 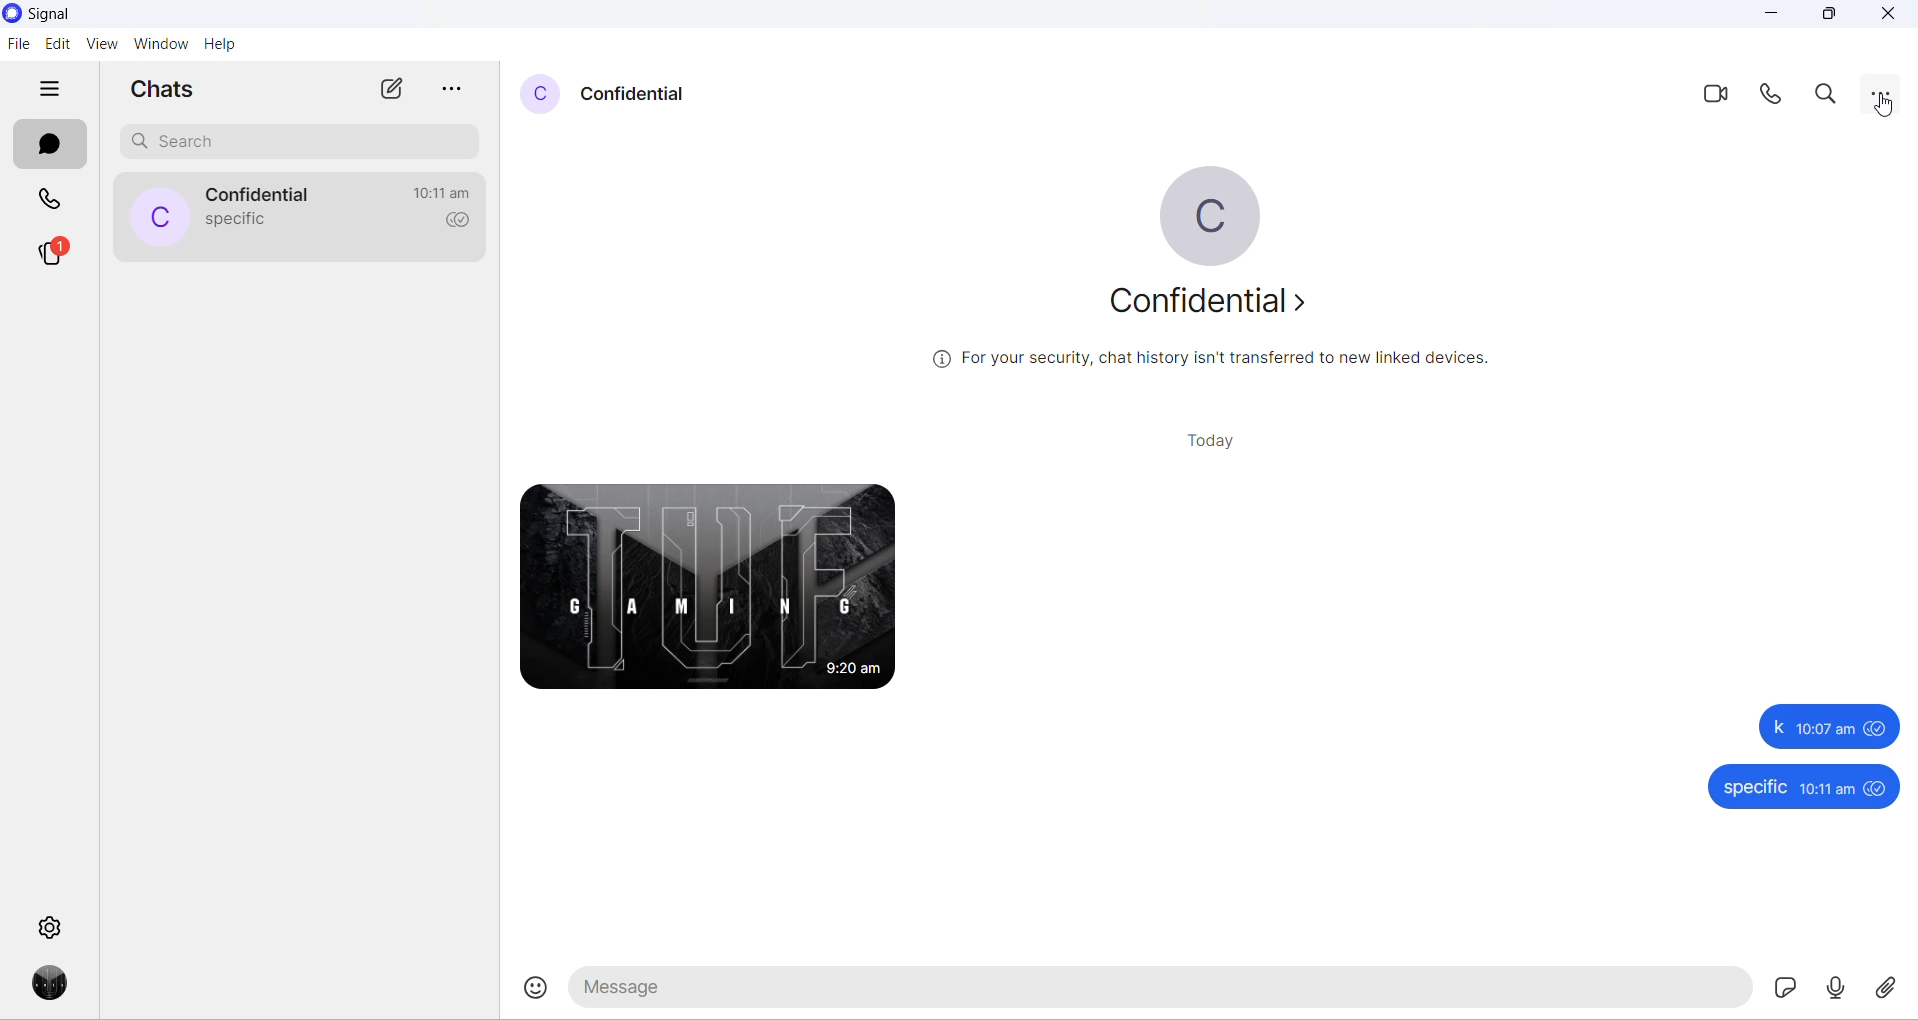 I want to click on last active time, so click(x=447, y=192).